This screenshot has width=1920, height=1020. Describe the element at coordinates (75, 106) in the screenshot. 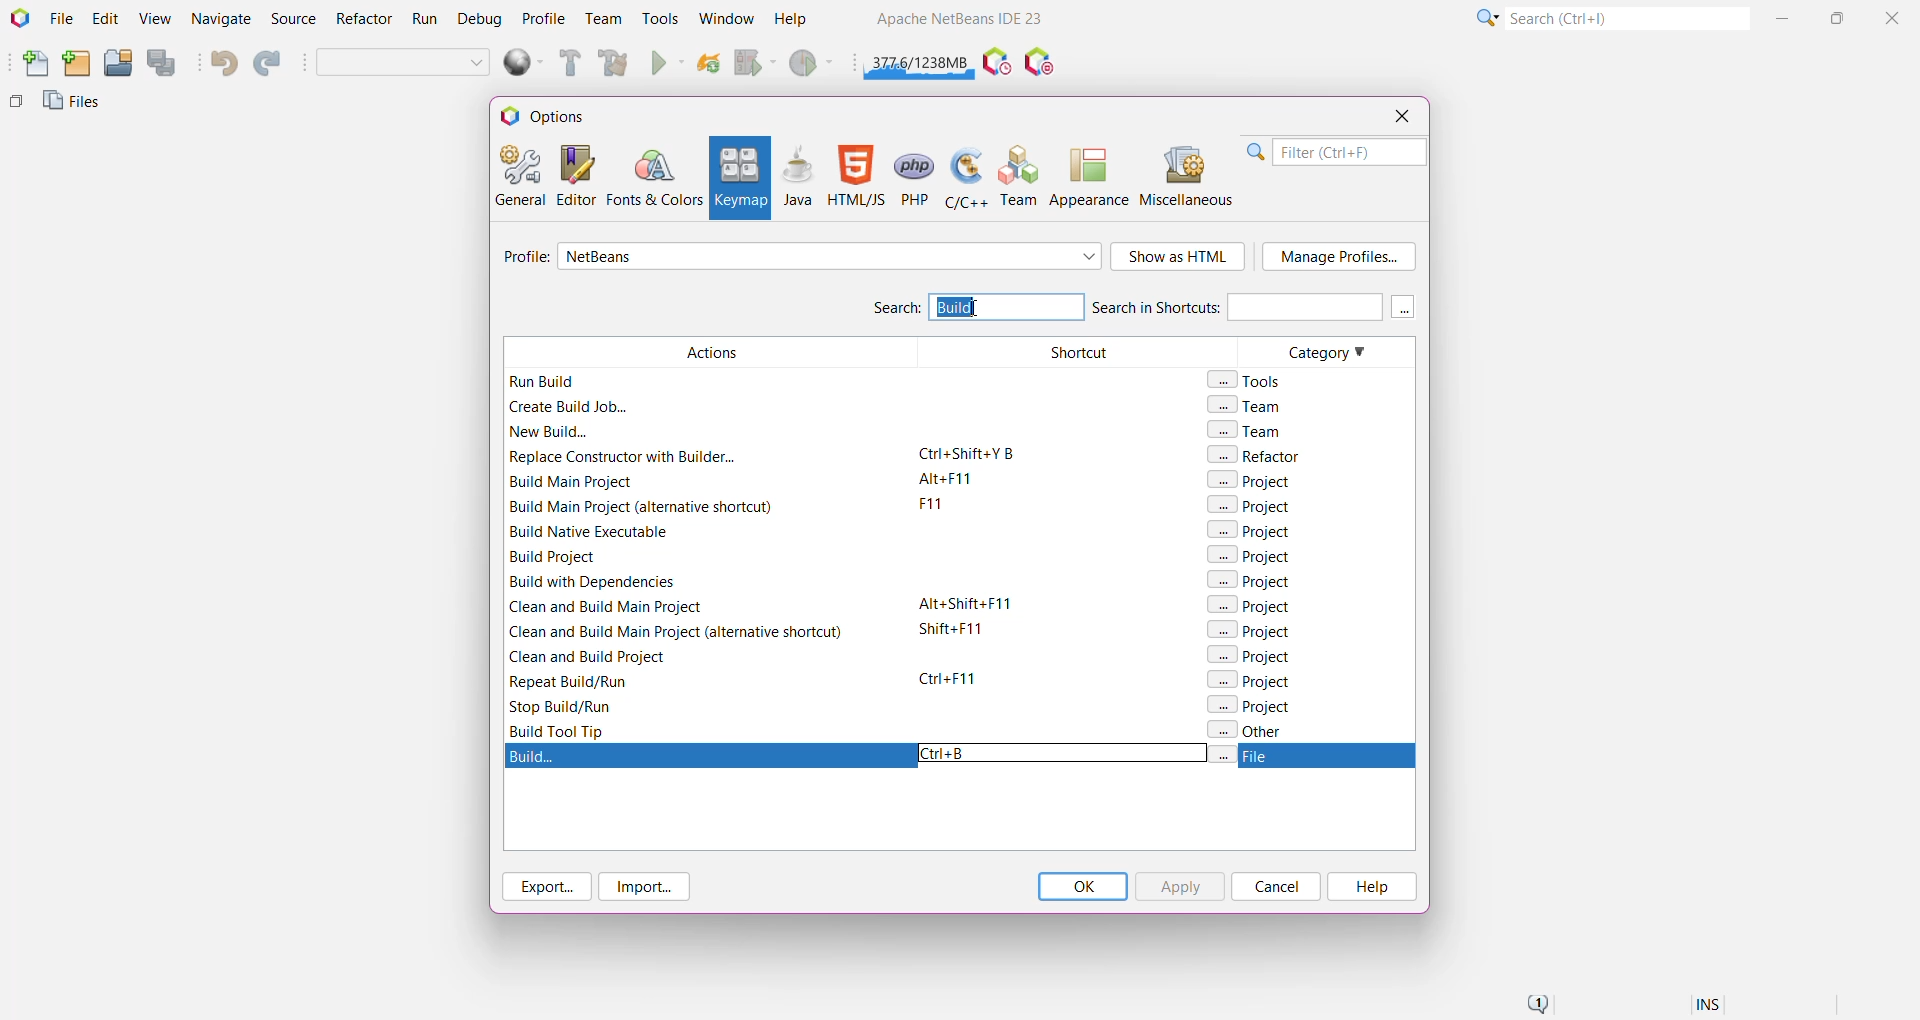

I see `Files` at that location.